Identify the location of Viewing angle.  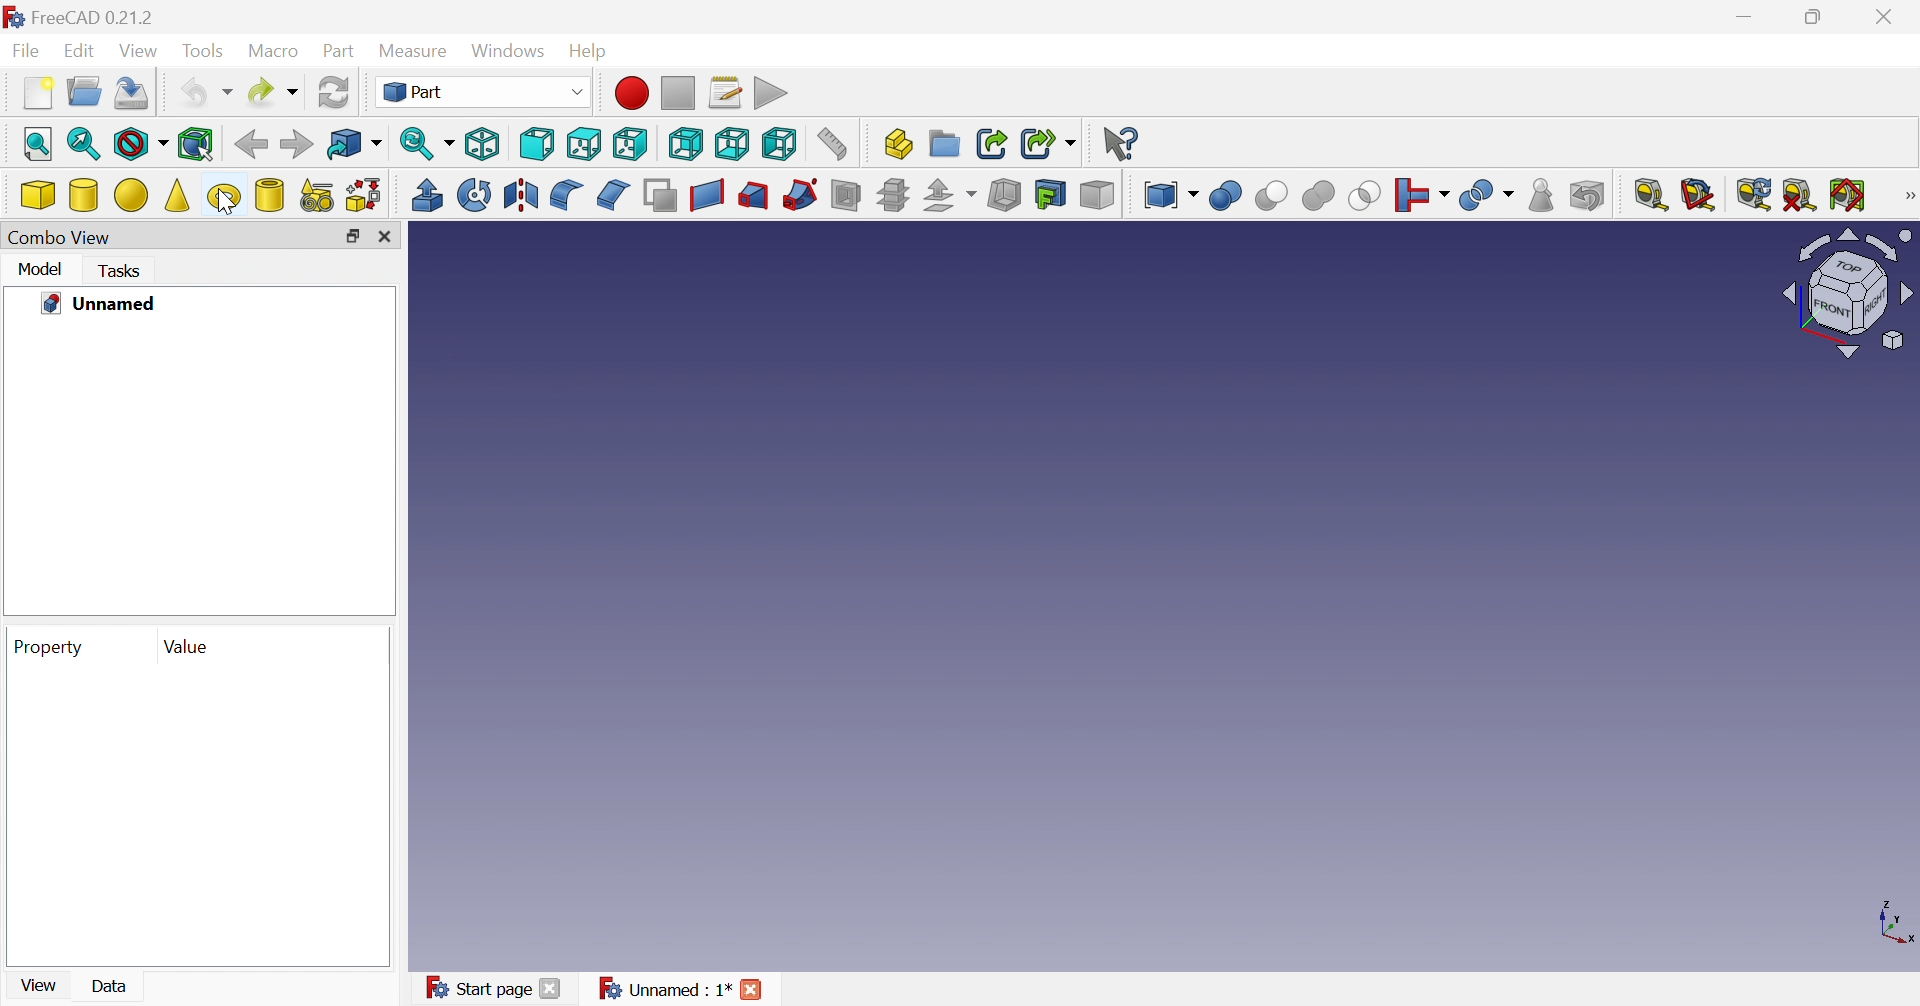
(1848, 295).